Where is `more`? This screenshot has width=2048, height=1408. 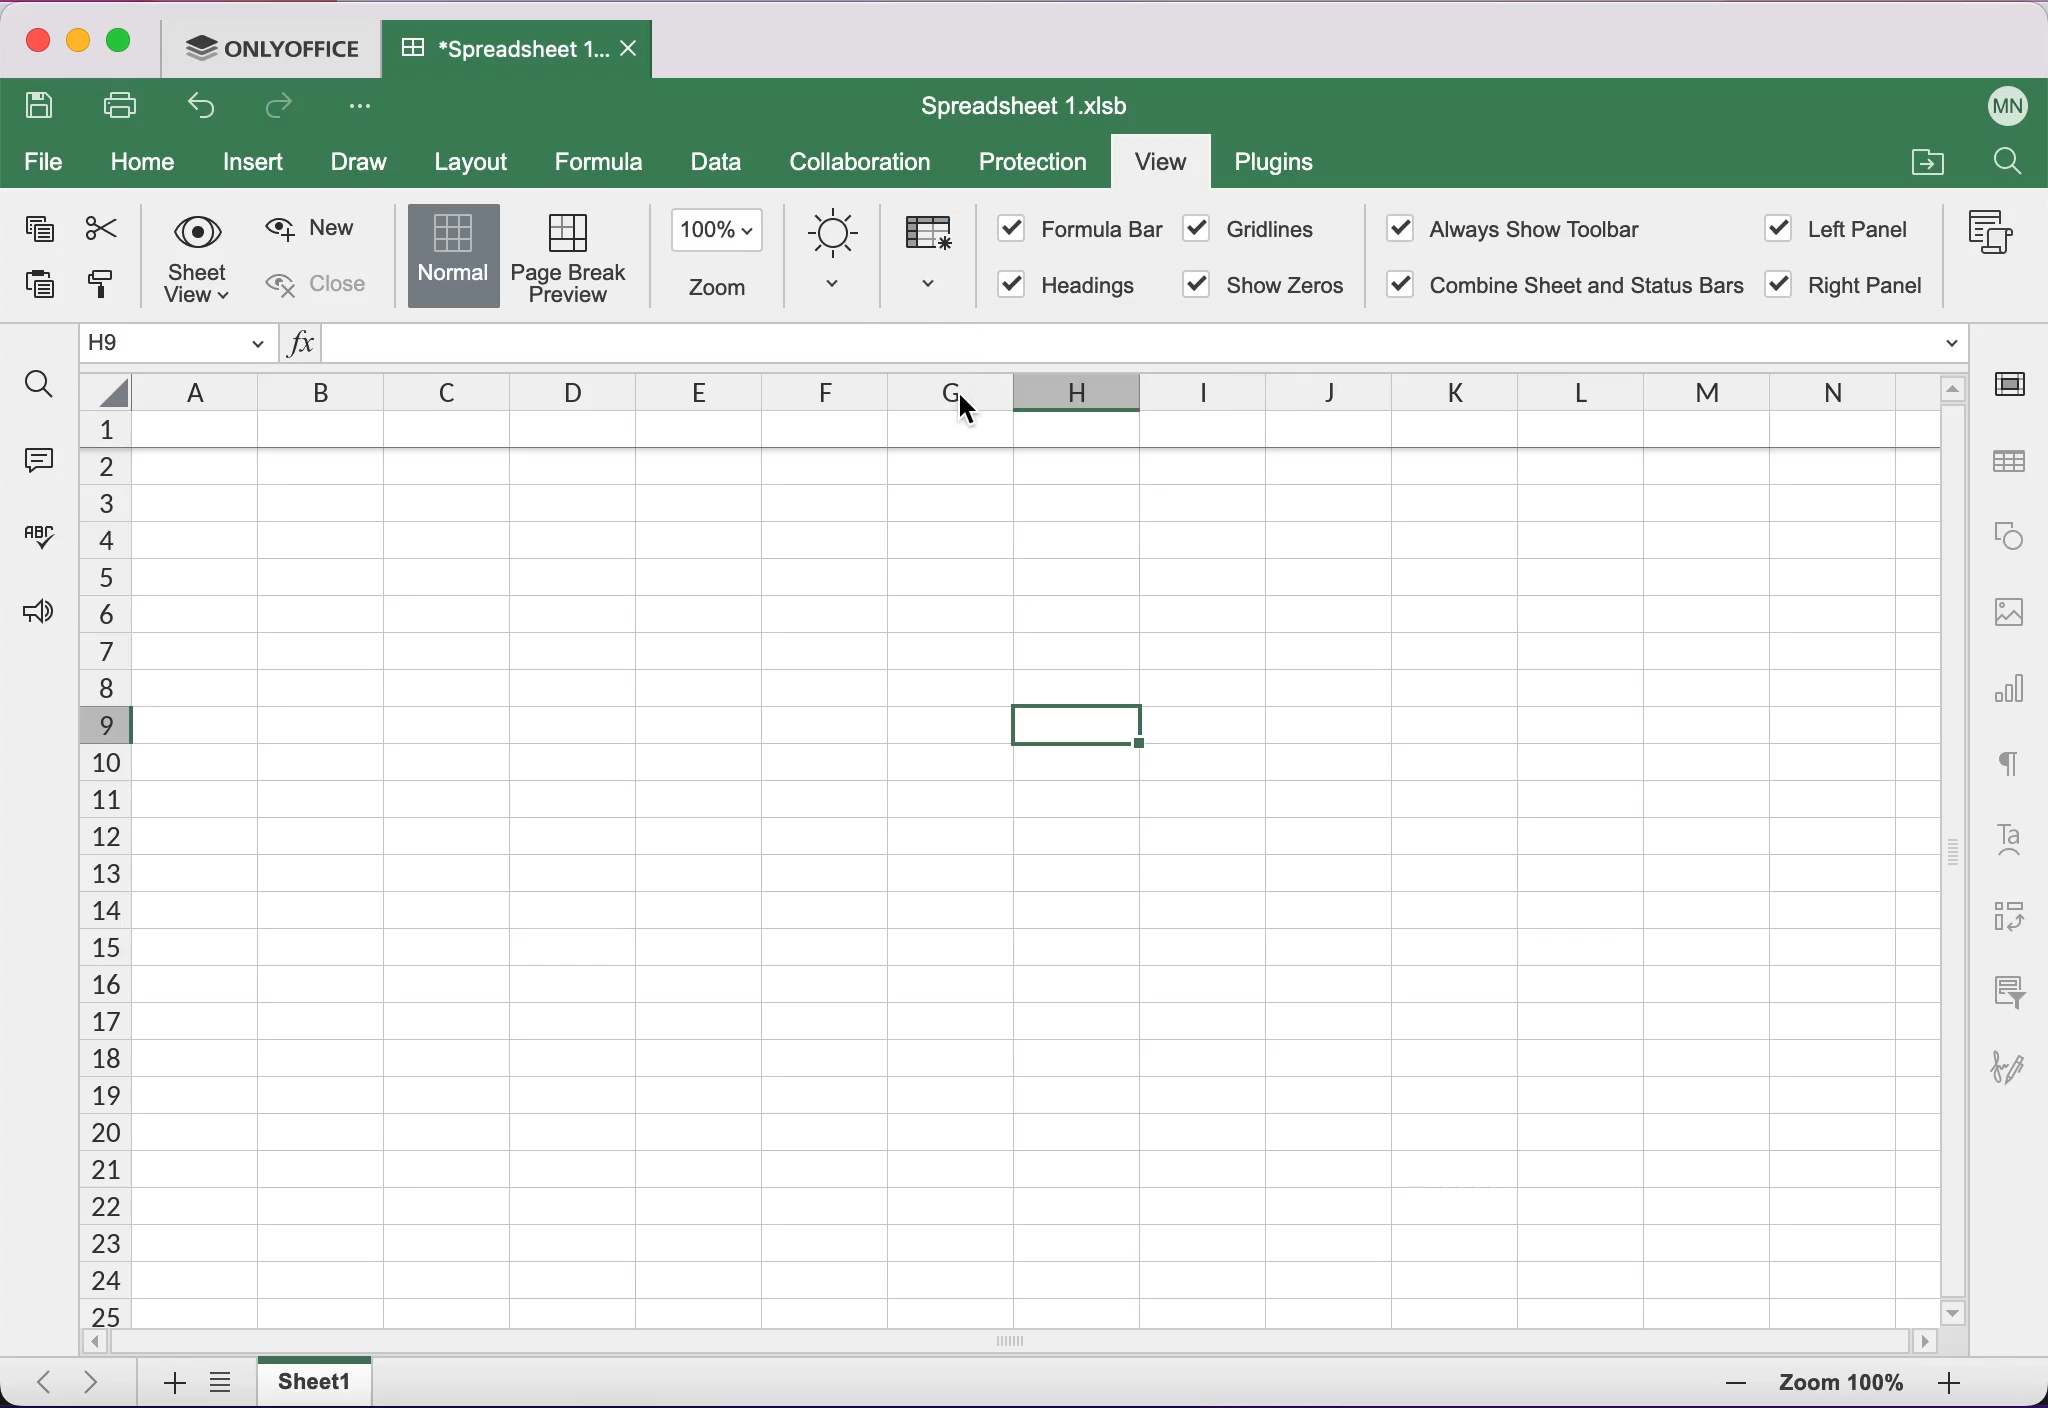
more is located at coordinates (370, 110).